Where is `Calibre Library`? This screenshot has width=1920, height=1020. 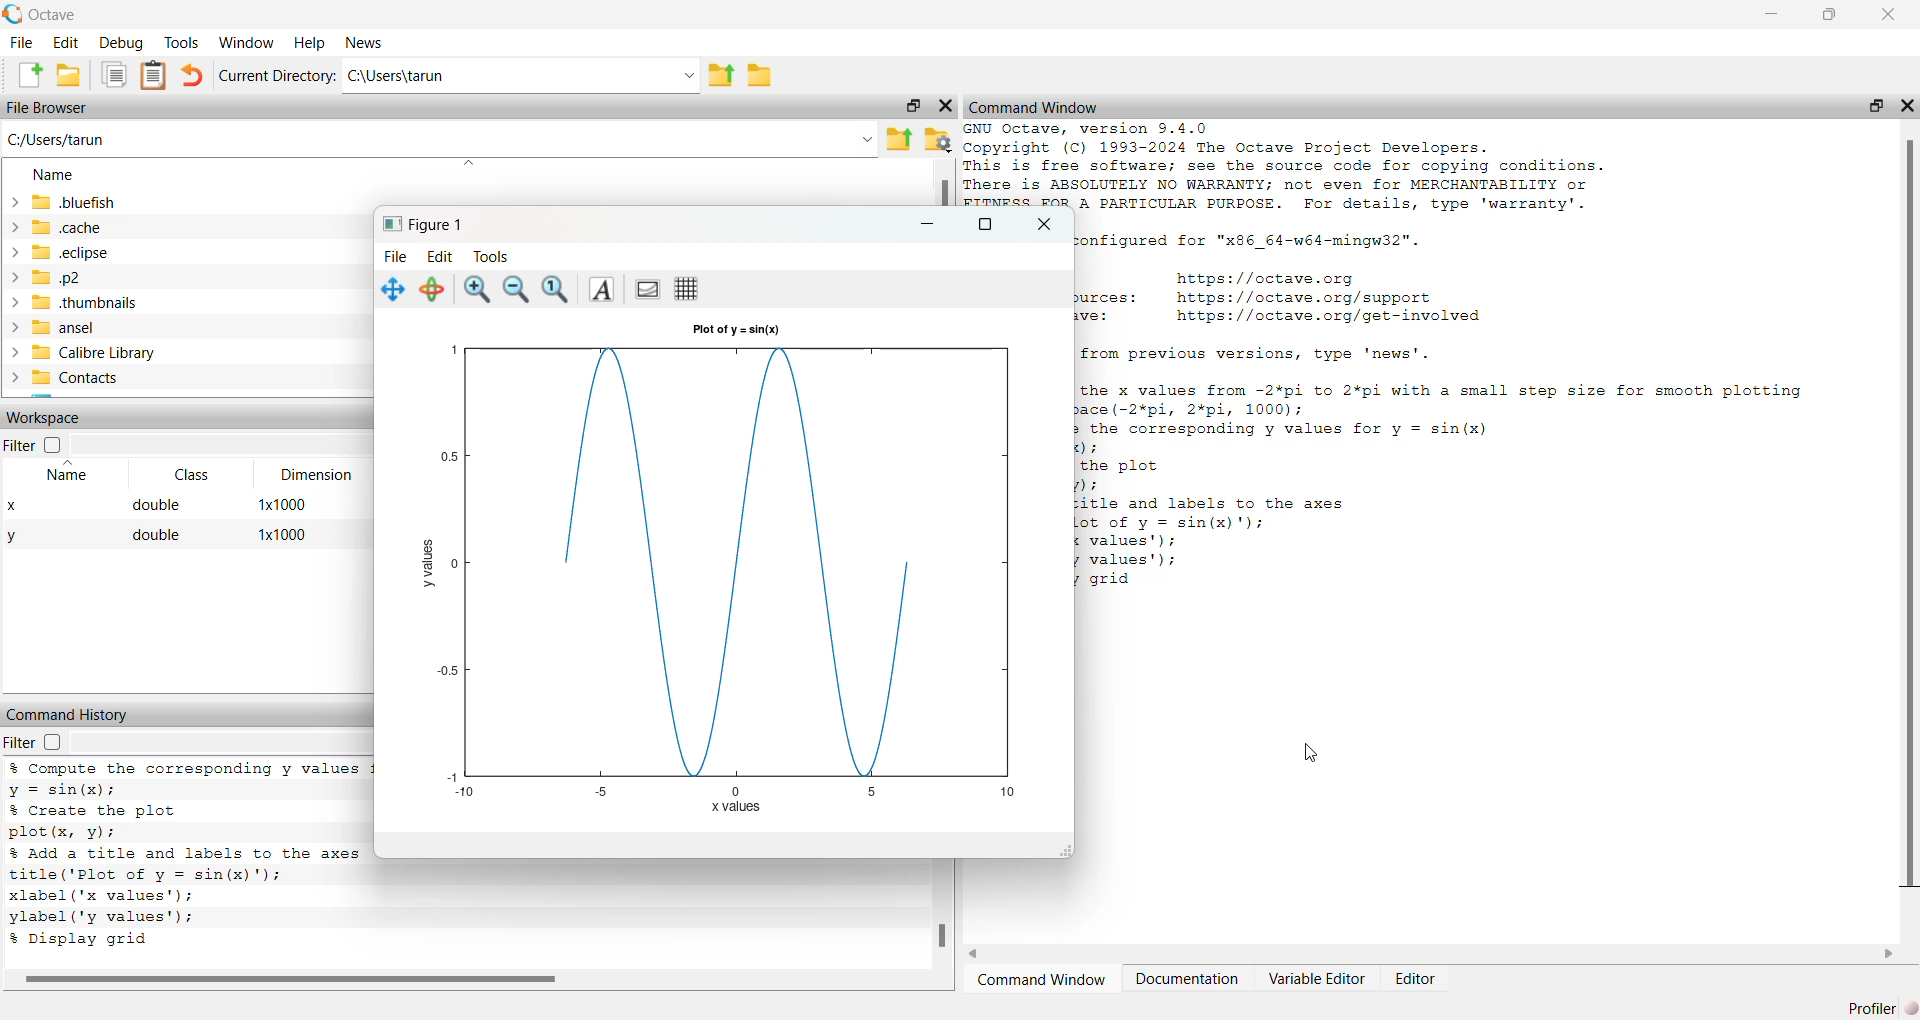 Calibre Library is located at coordinates (82, 354).